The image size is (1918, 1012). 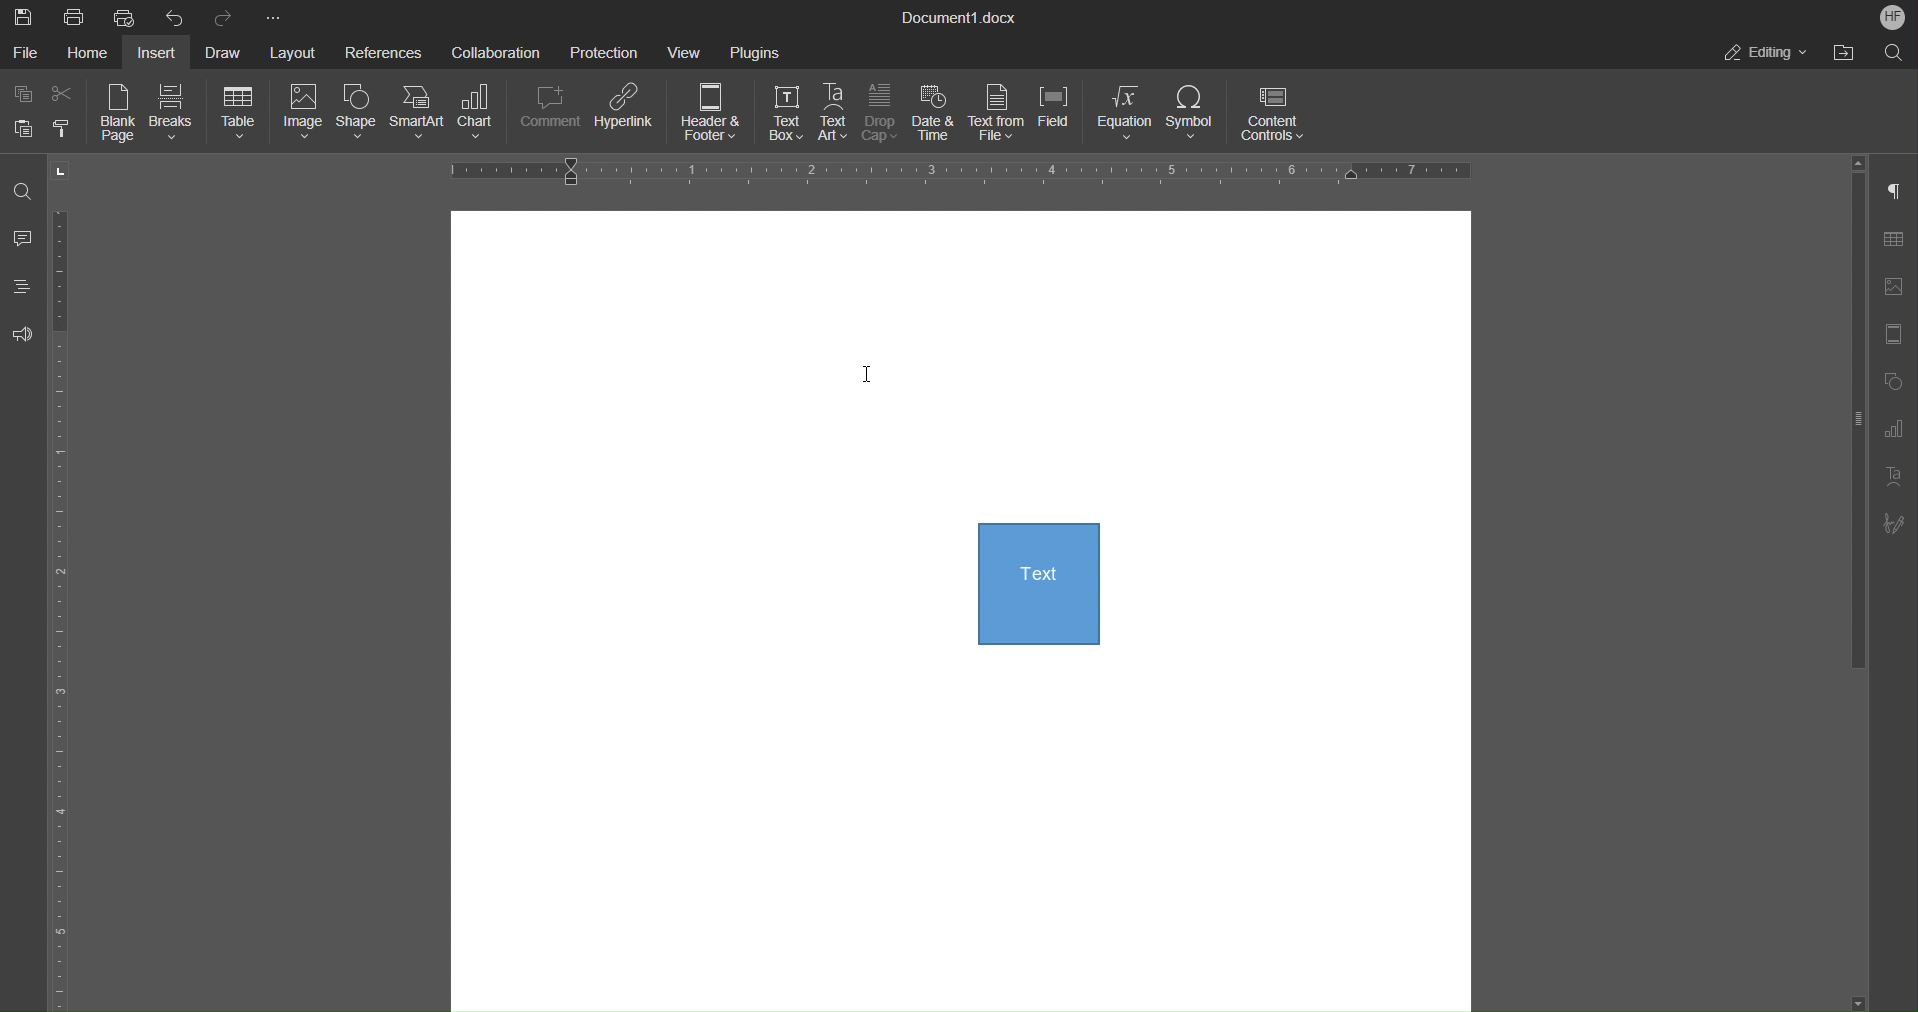 What do you see at coordinates (161, 52) in the screenshot?
I see `Insert` at bounding box center [161, 52].